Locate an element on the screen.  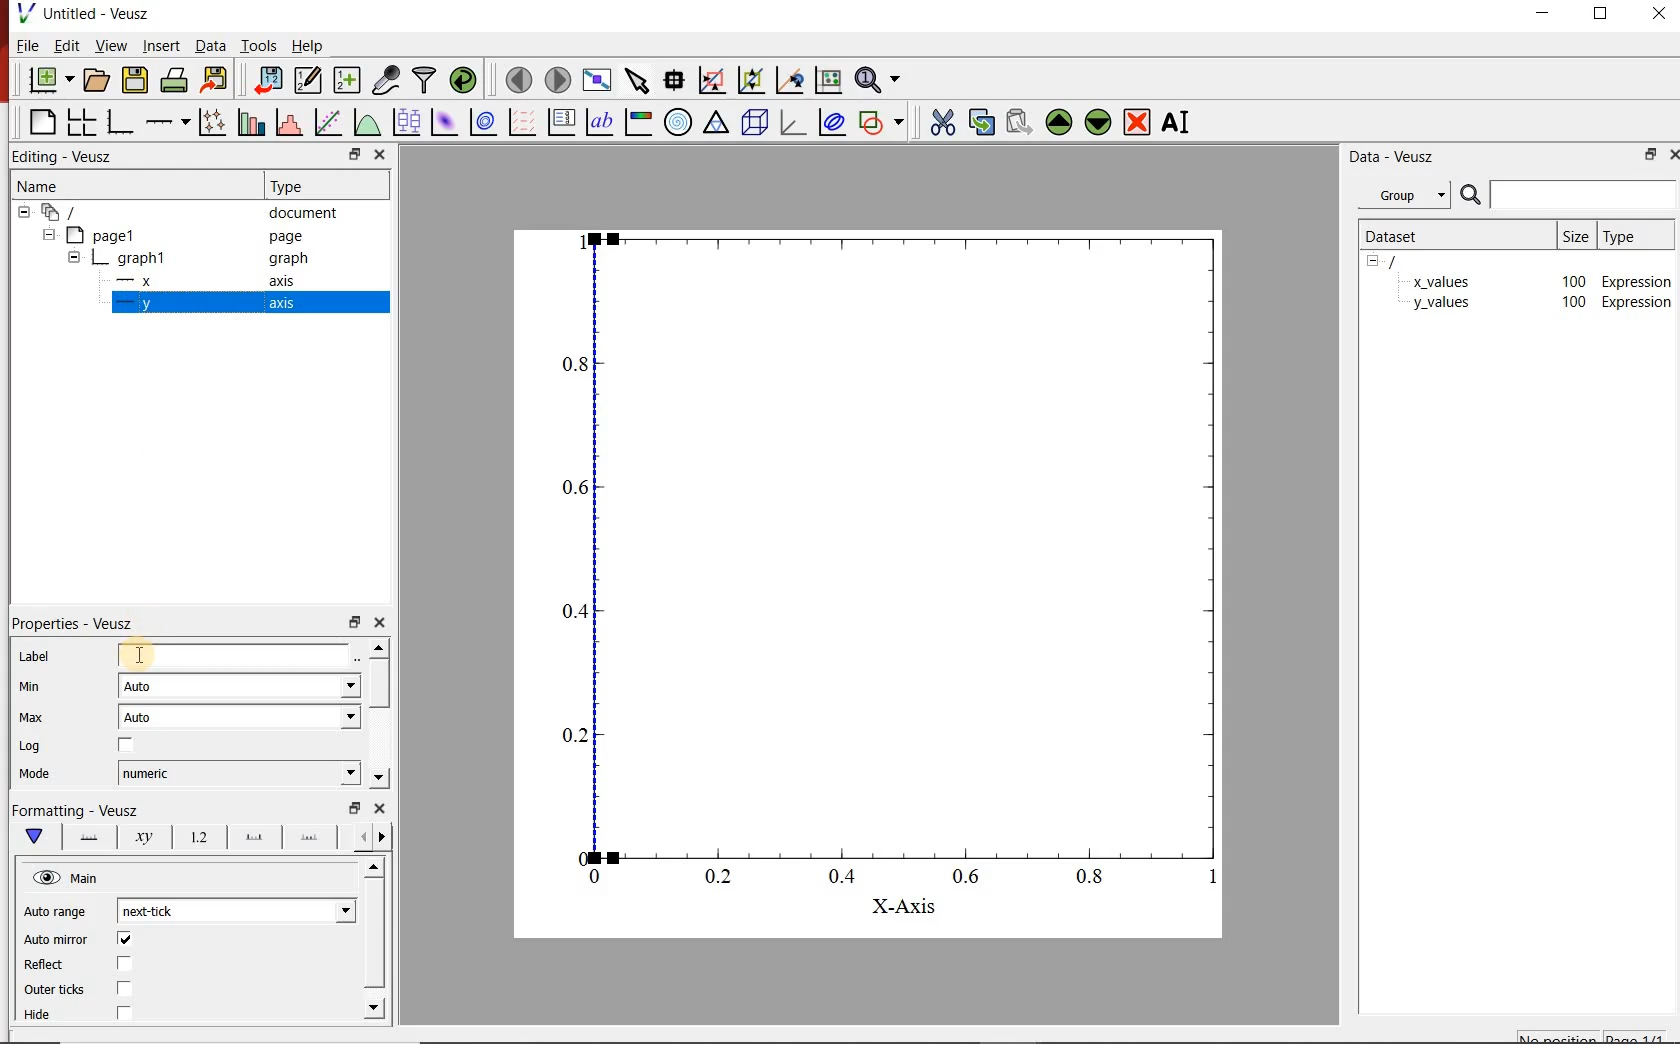
Outer ticks is located at coordinates (55, 990).